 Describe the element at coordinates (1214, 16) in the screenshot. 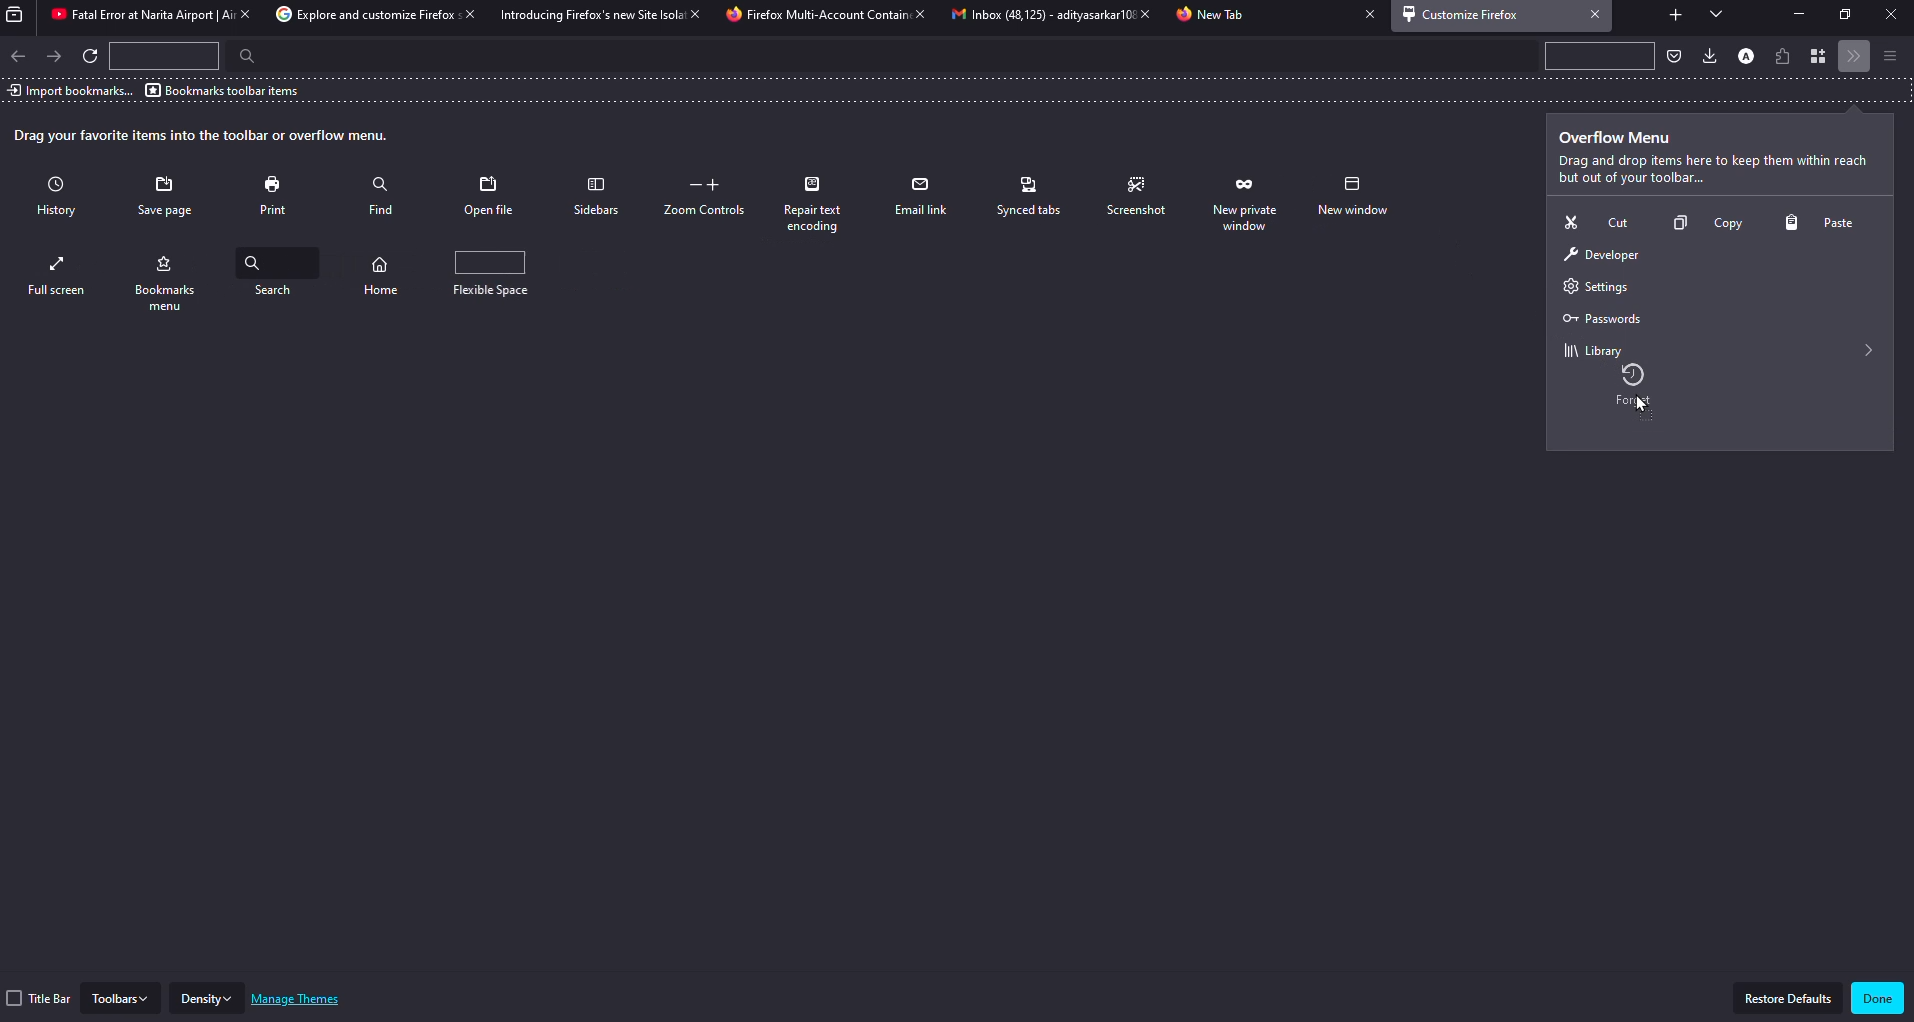

I see `tab` at that location.